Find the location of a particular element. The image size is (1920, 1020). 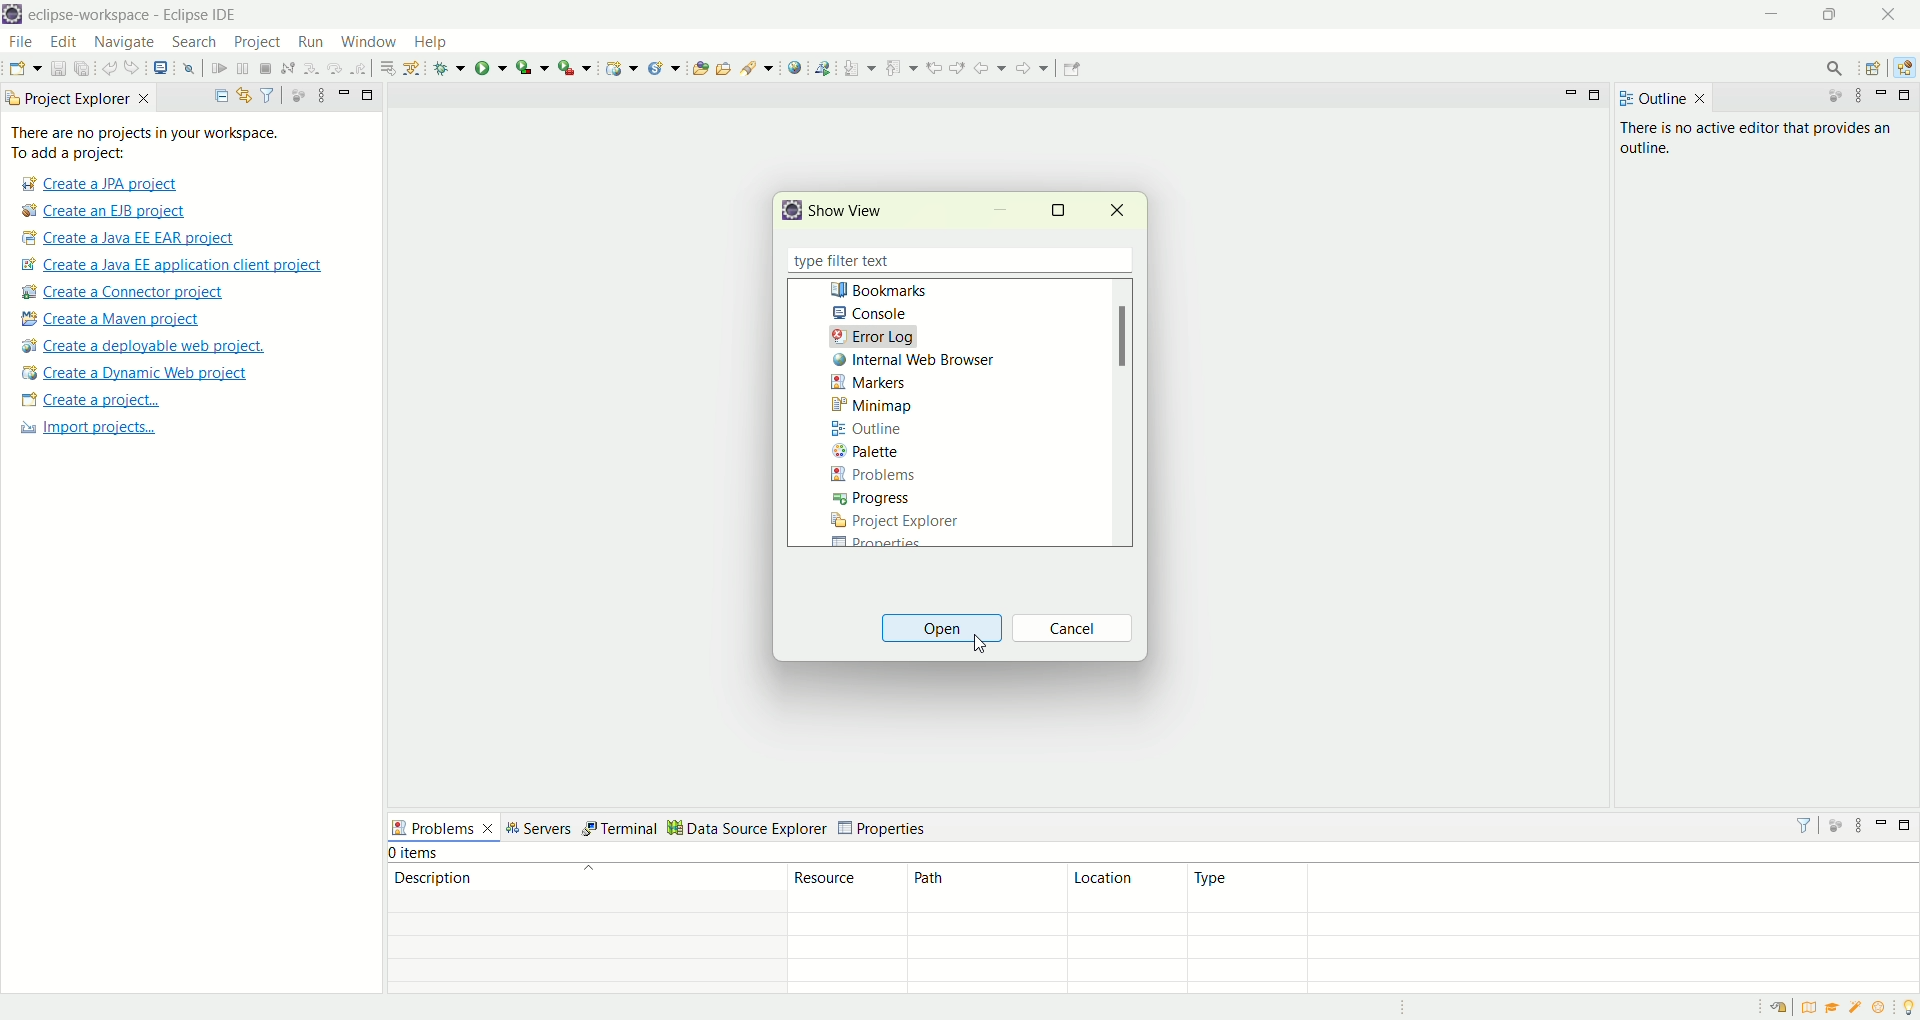

logo is located at coordinates (12, 14).